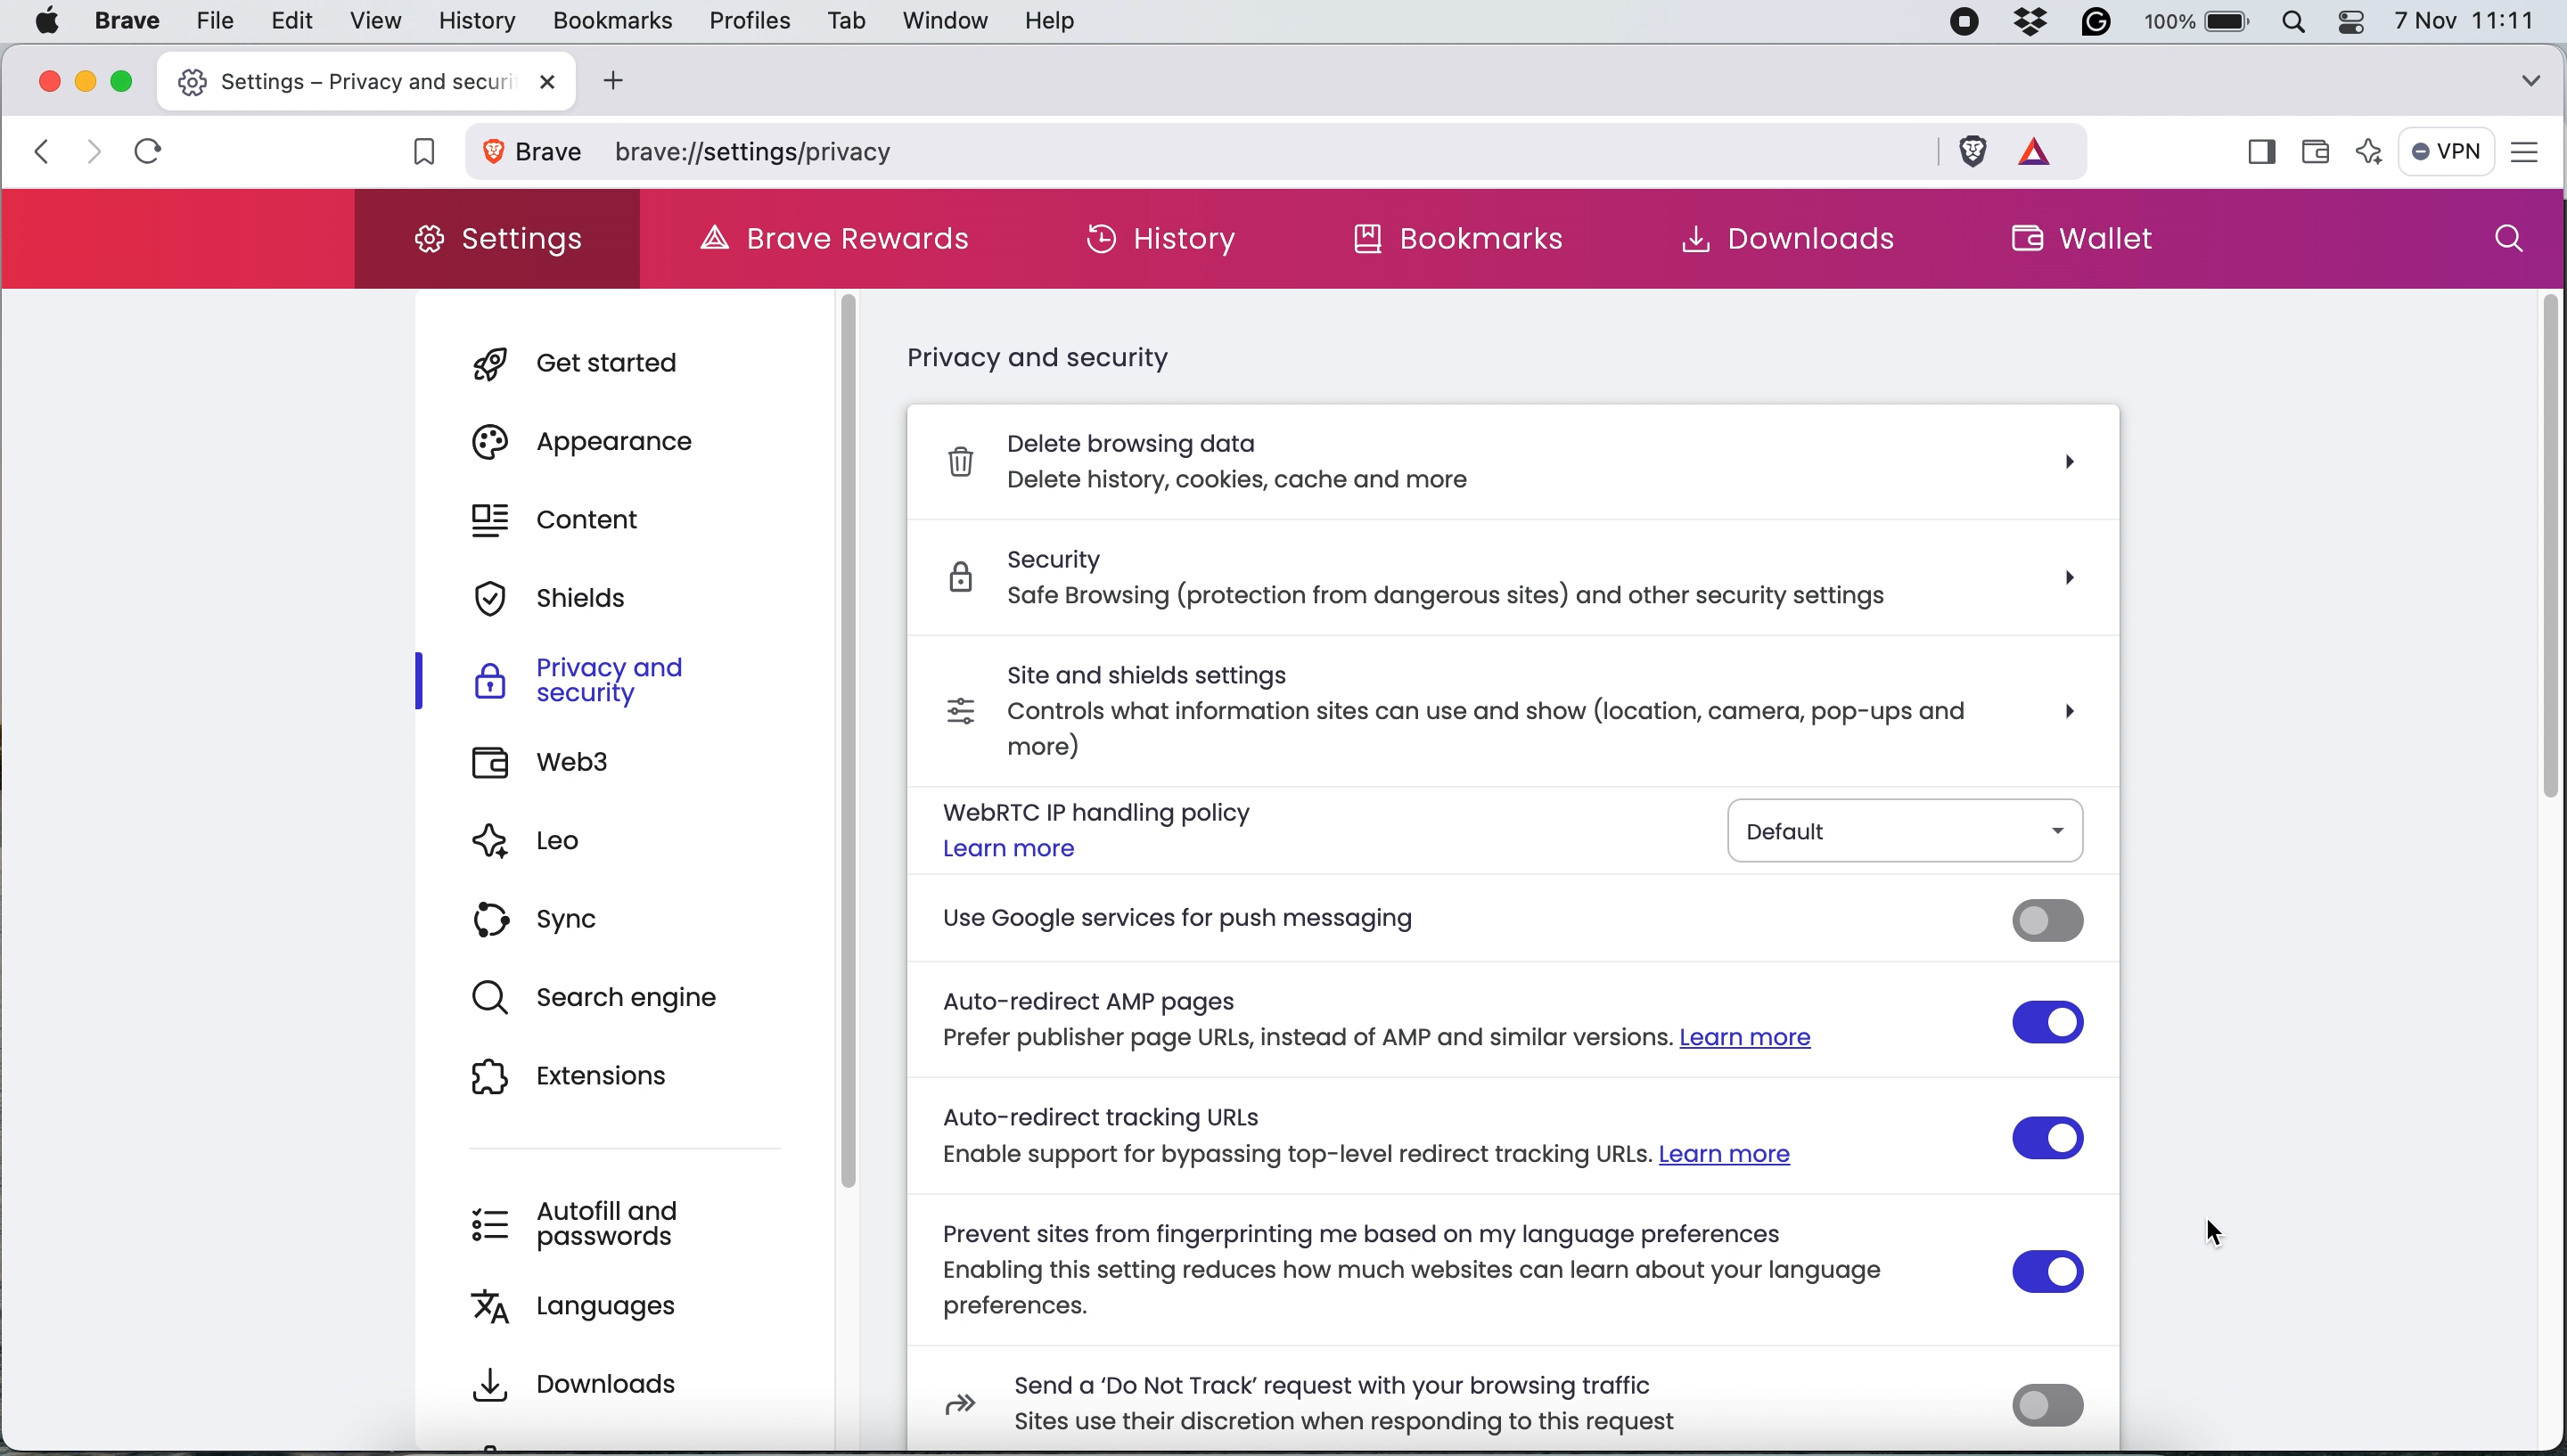 The height and width of the screenshot is (1456, 2567). I want to click on privacy and security, so click(1060, 356).